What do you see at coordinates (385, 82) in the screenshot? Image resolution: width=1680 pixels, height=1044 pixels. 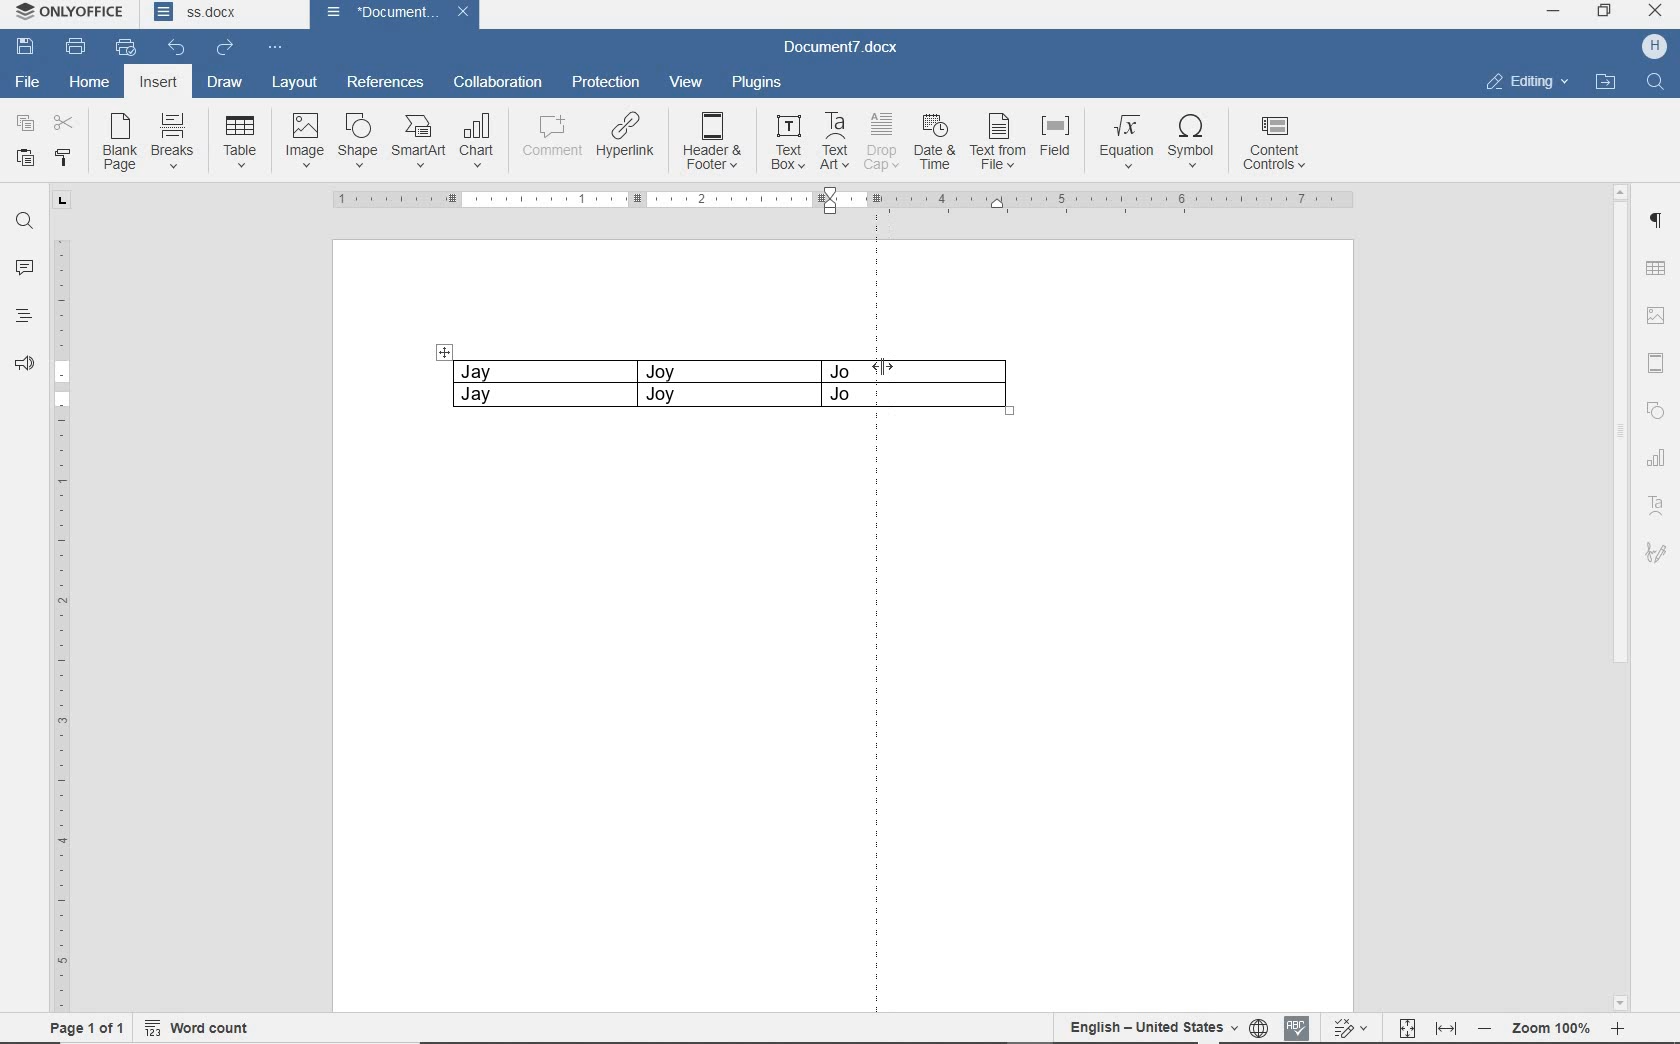 I see `REFERENCES` at bounding box center [385, 82].